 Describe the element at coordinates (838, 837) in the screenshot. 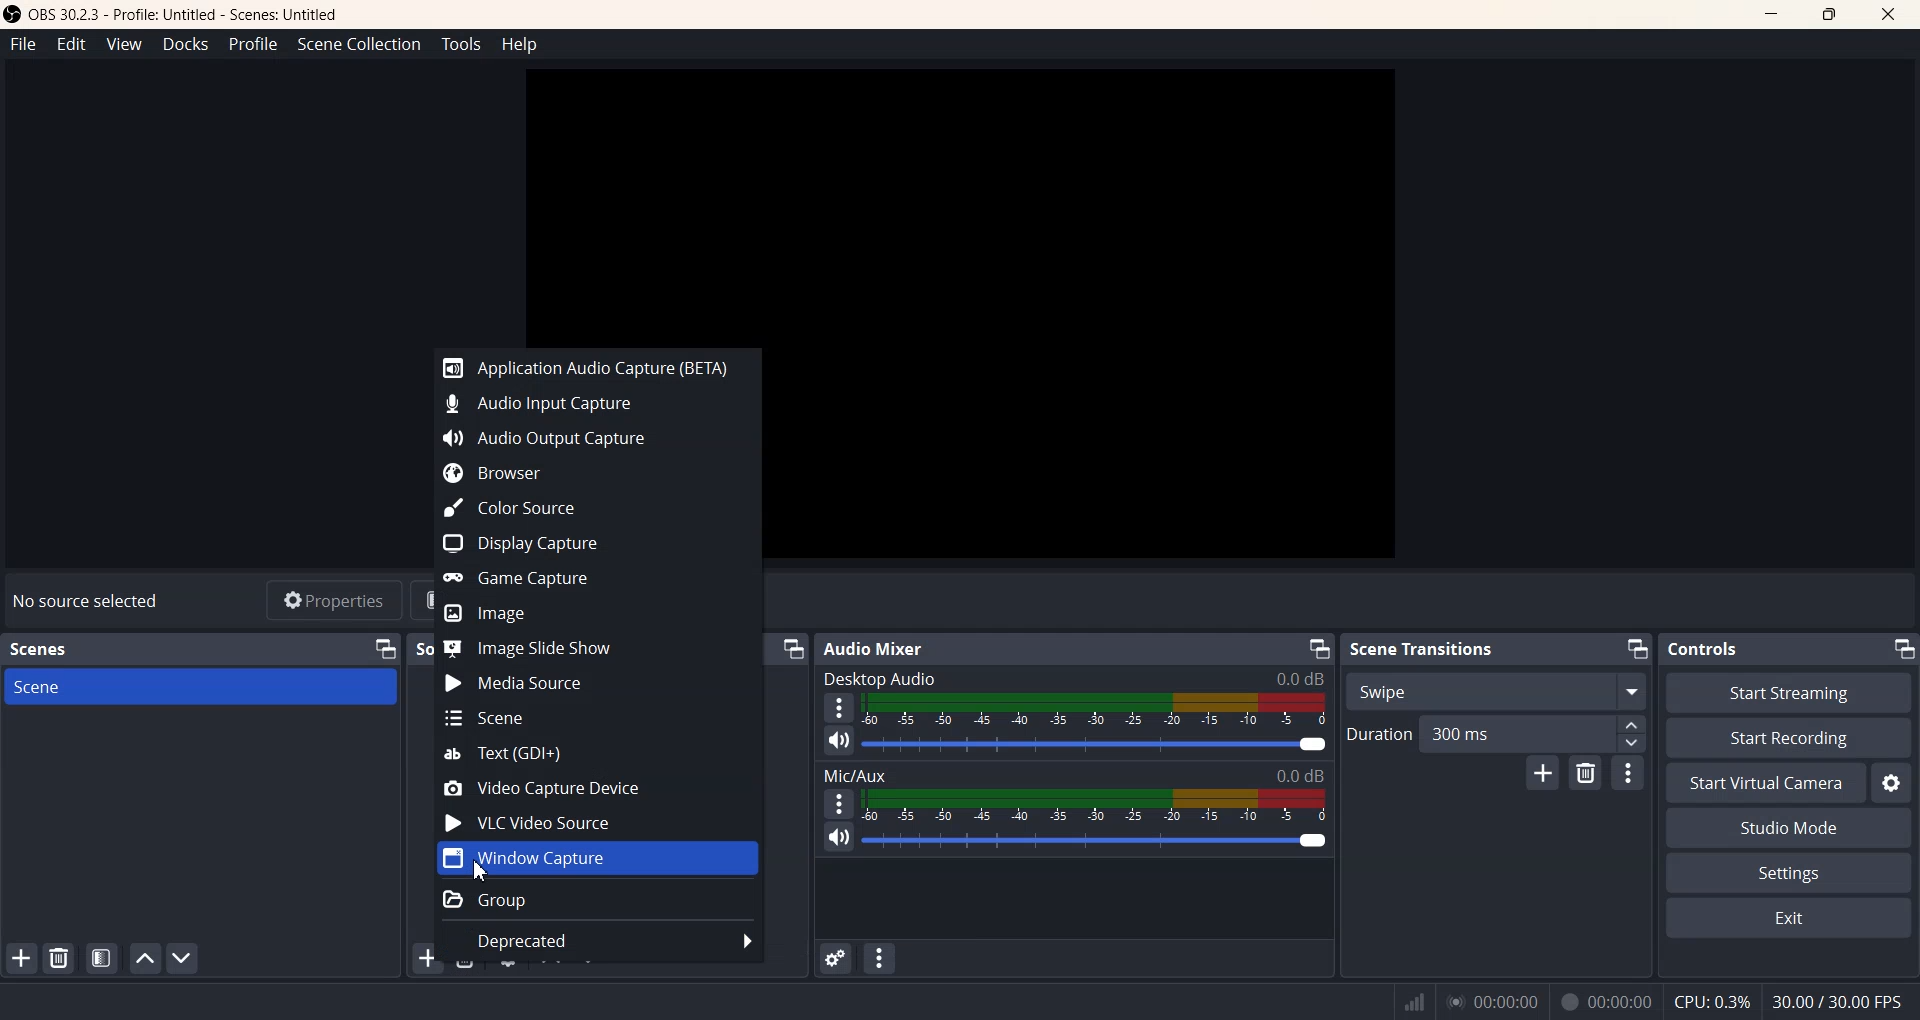

I see `Mute/ Unmute` at that location.